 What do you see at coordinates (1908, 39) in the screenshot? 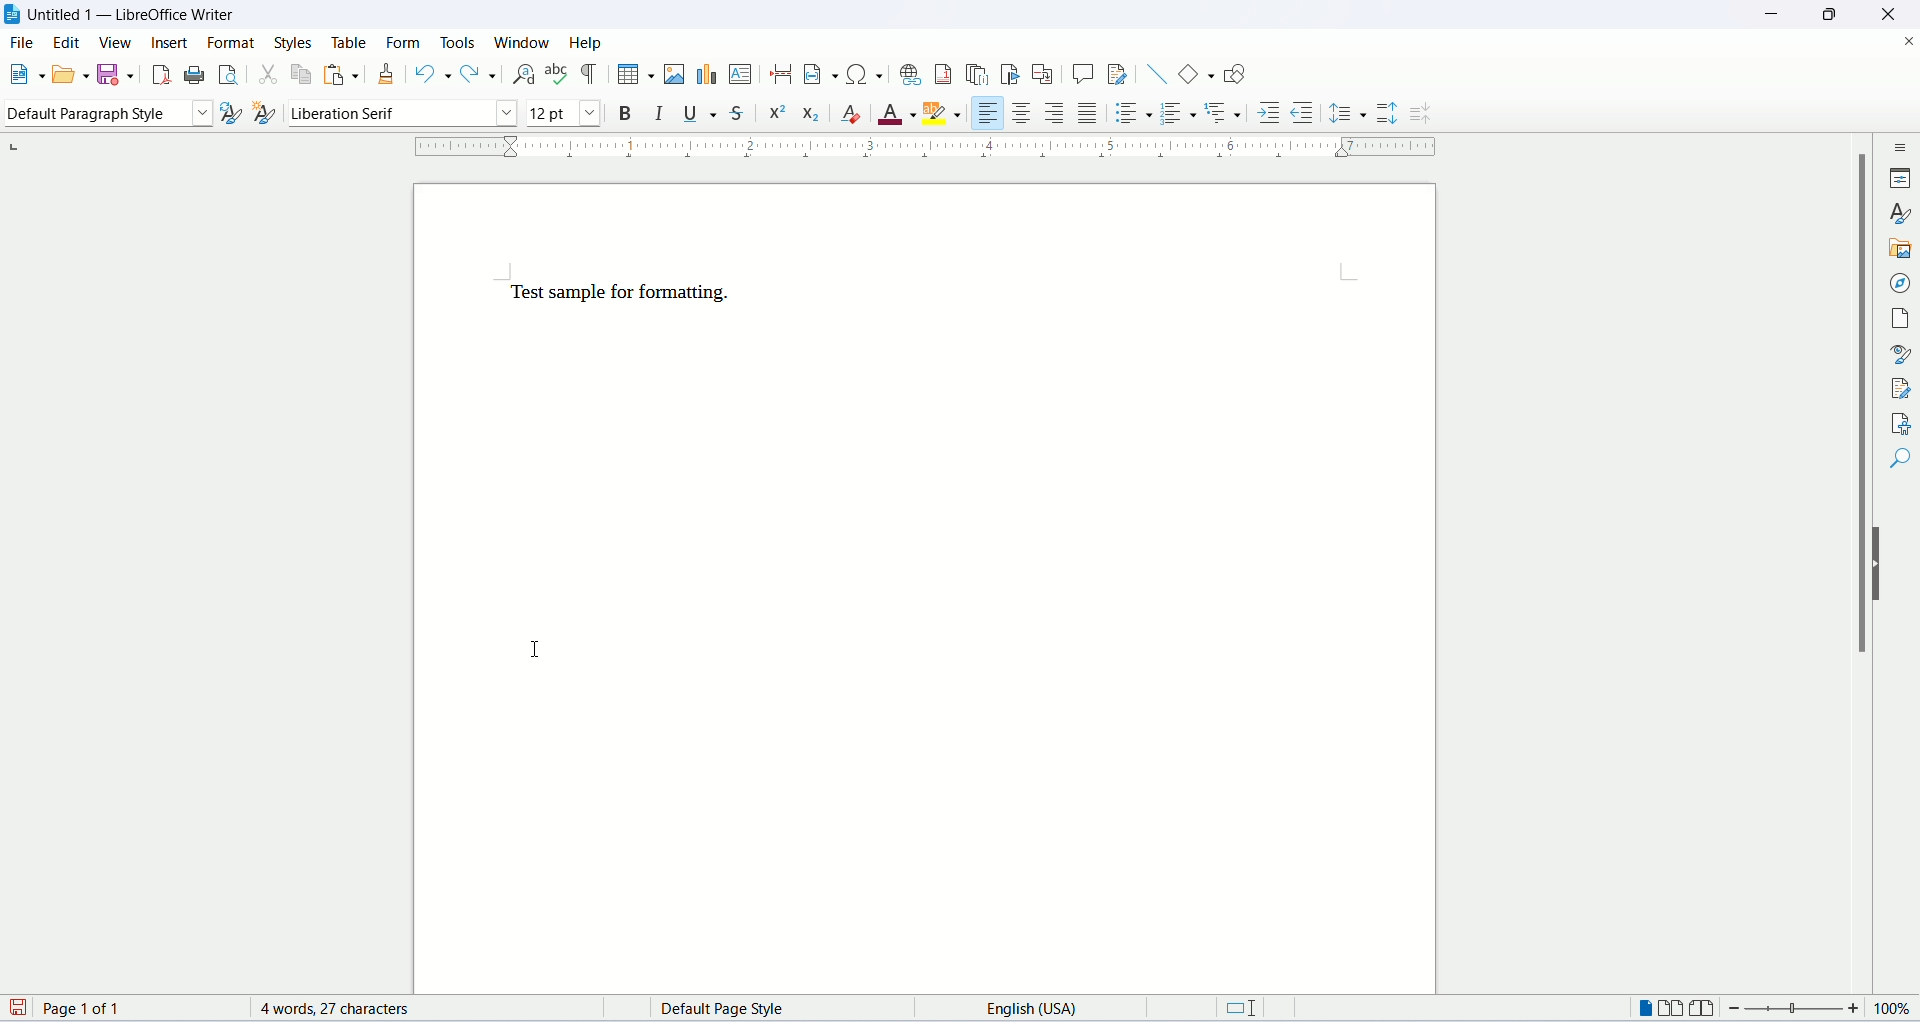
I see `close` at bounding box center [1908, 39].